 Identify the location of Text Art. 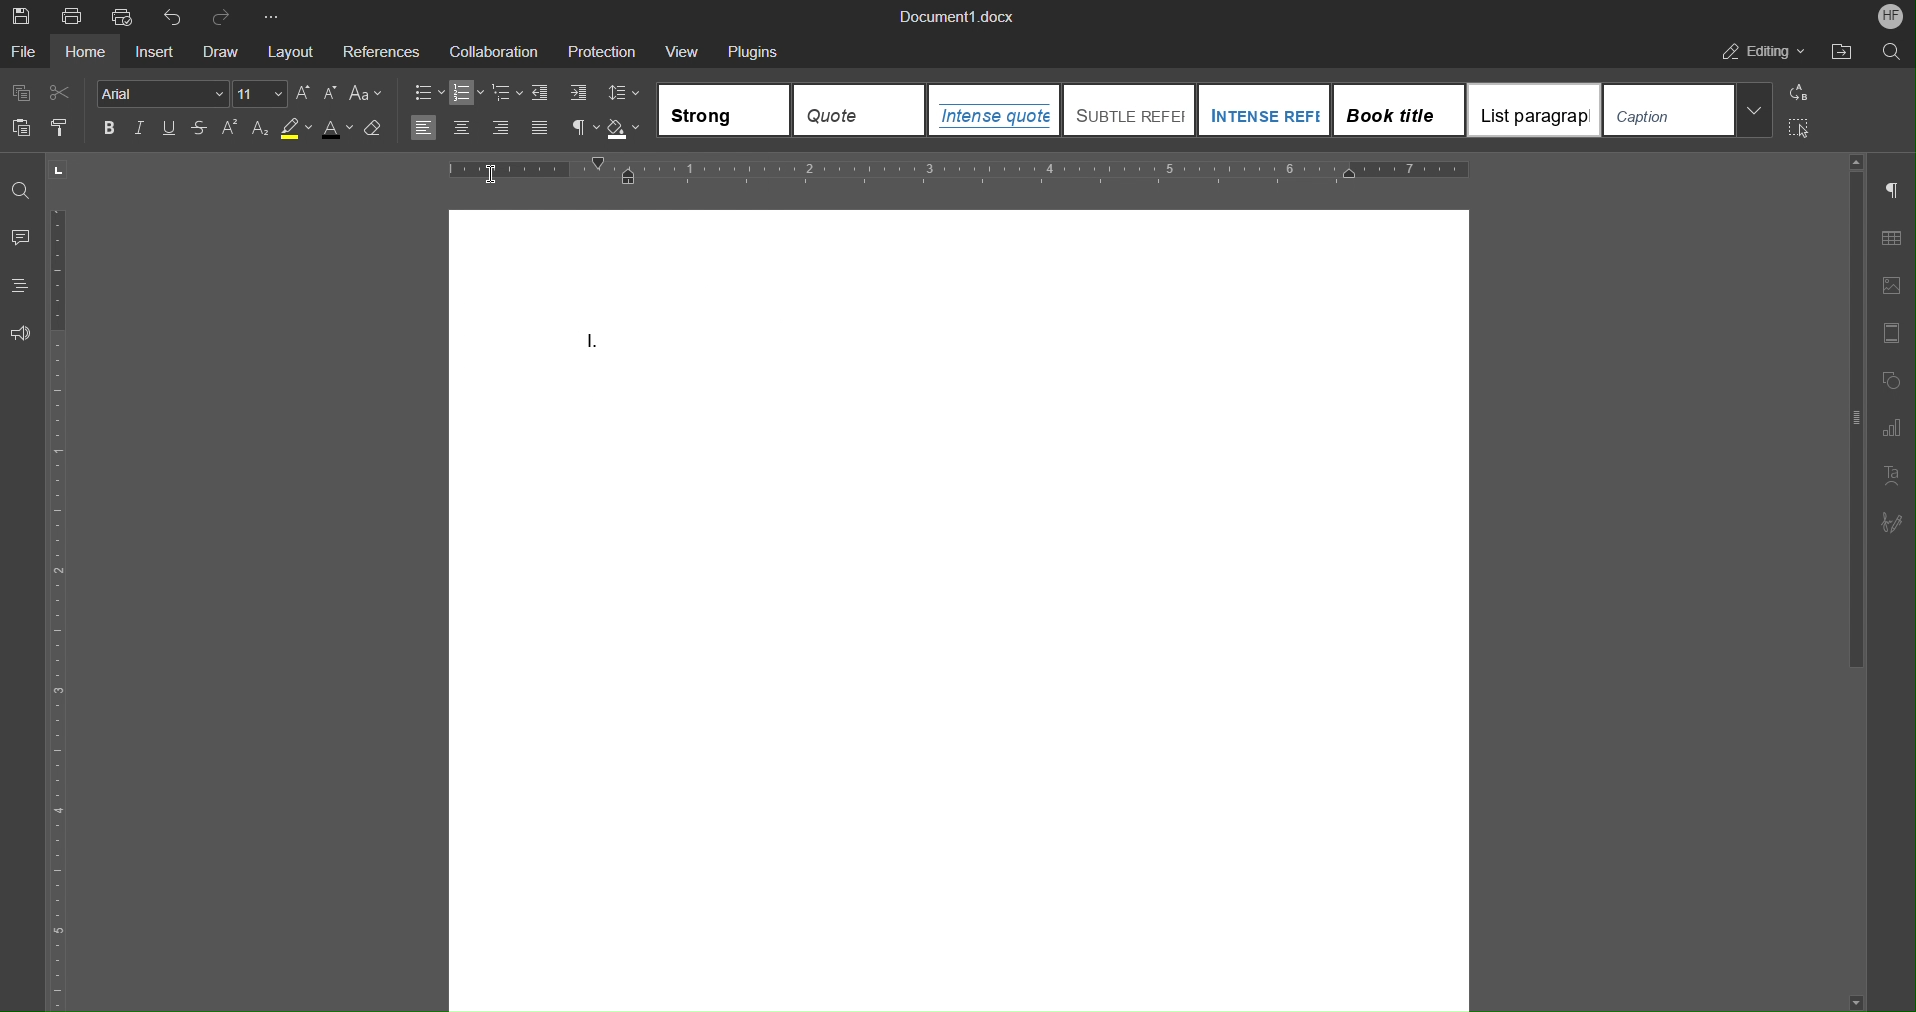
(1888, 476).